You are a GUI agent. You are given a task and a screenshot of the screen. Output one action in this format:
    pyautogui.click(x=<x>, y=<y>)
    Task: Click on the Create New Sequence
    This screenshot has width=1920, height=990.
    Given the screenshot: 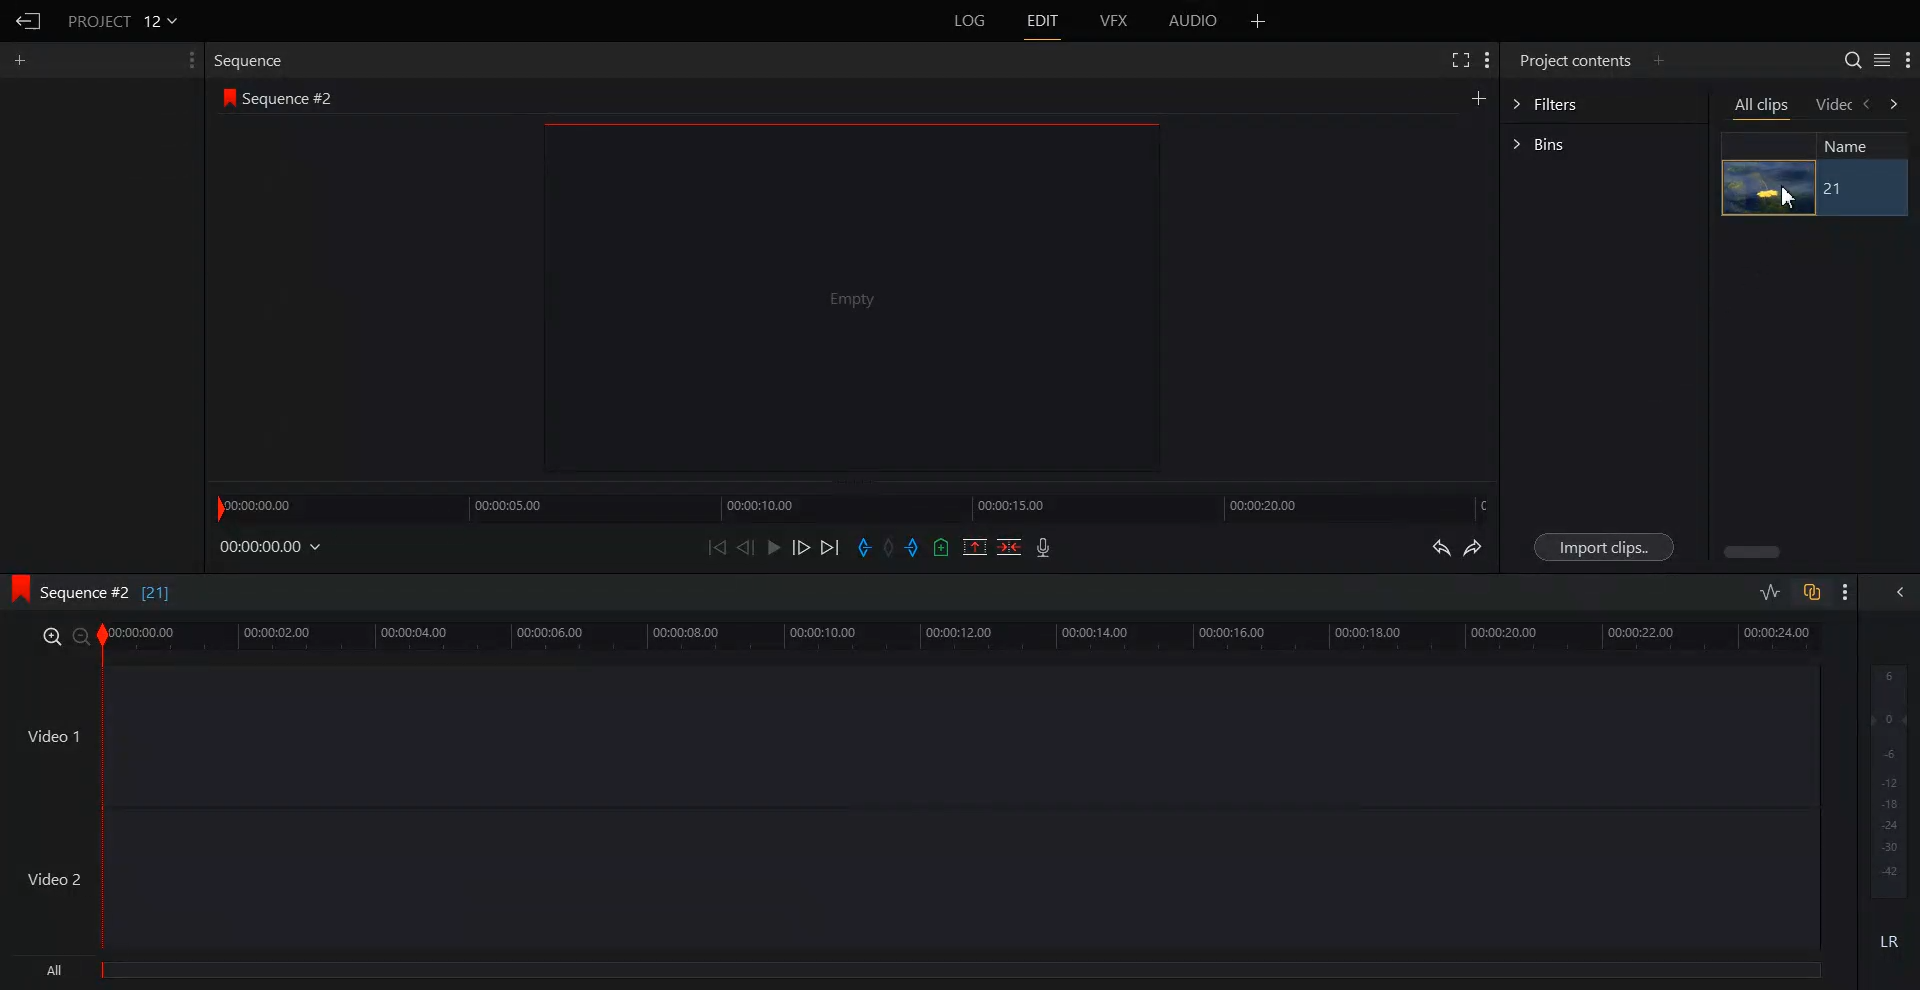 What is the action you would take?
    pyautogui.click(x=1481, y=97)
    